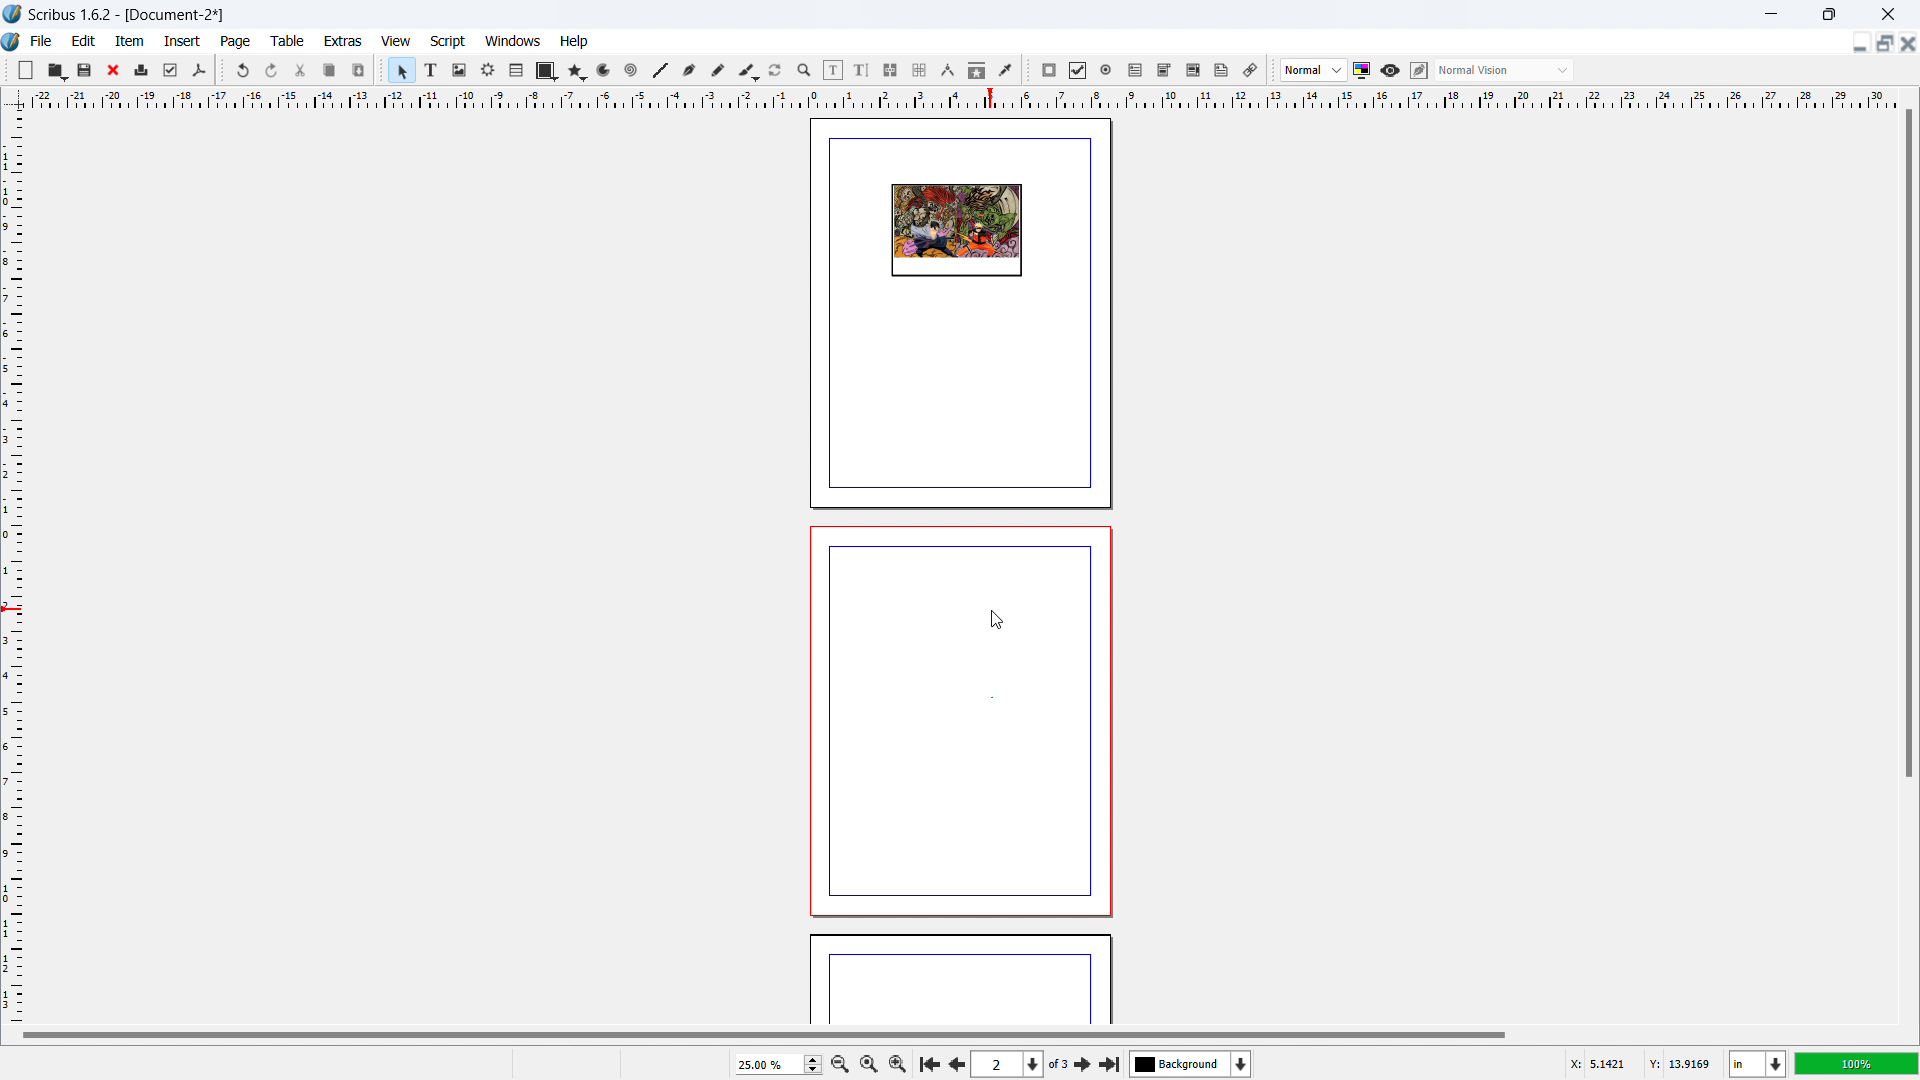  Describe the element at coordinates (488, 70) in the screenshot. I see `render frame` at that location.